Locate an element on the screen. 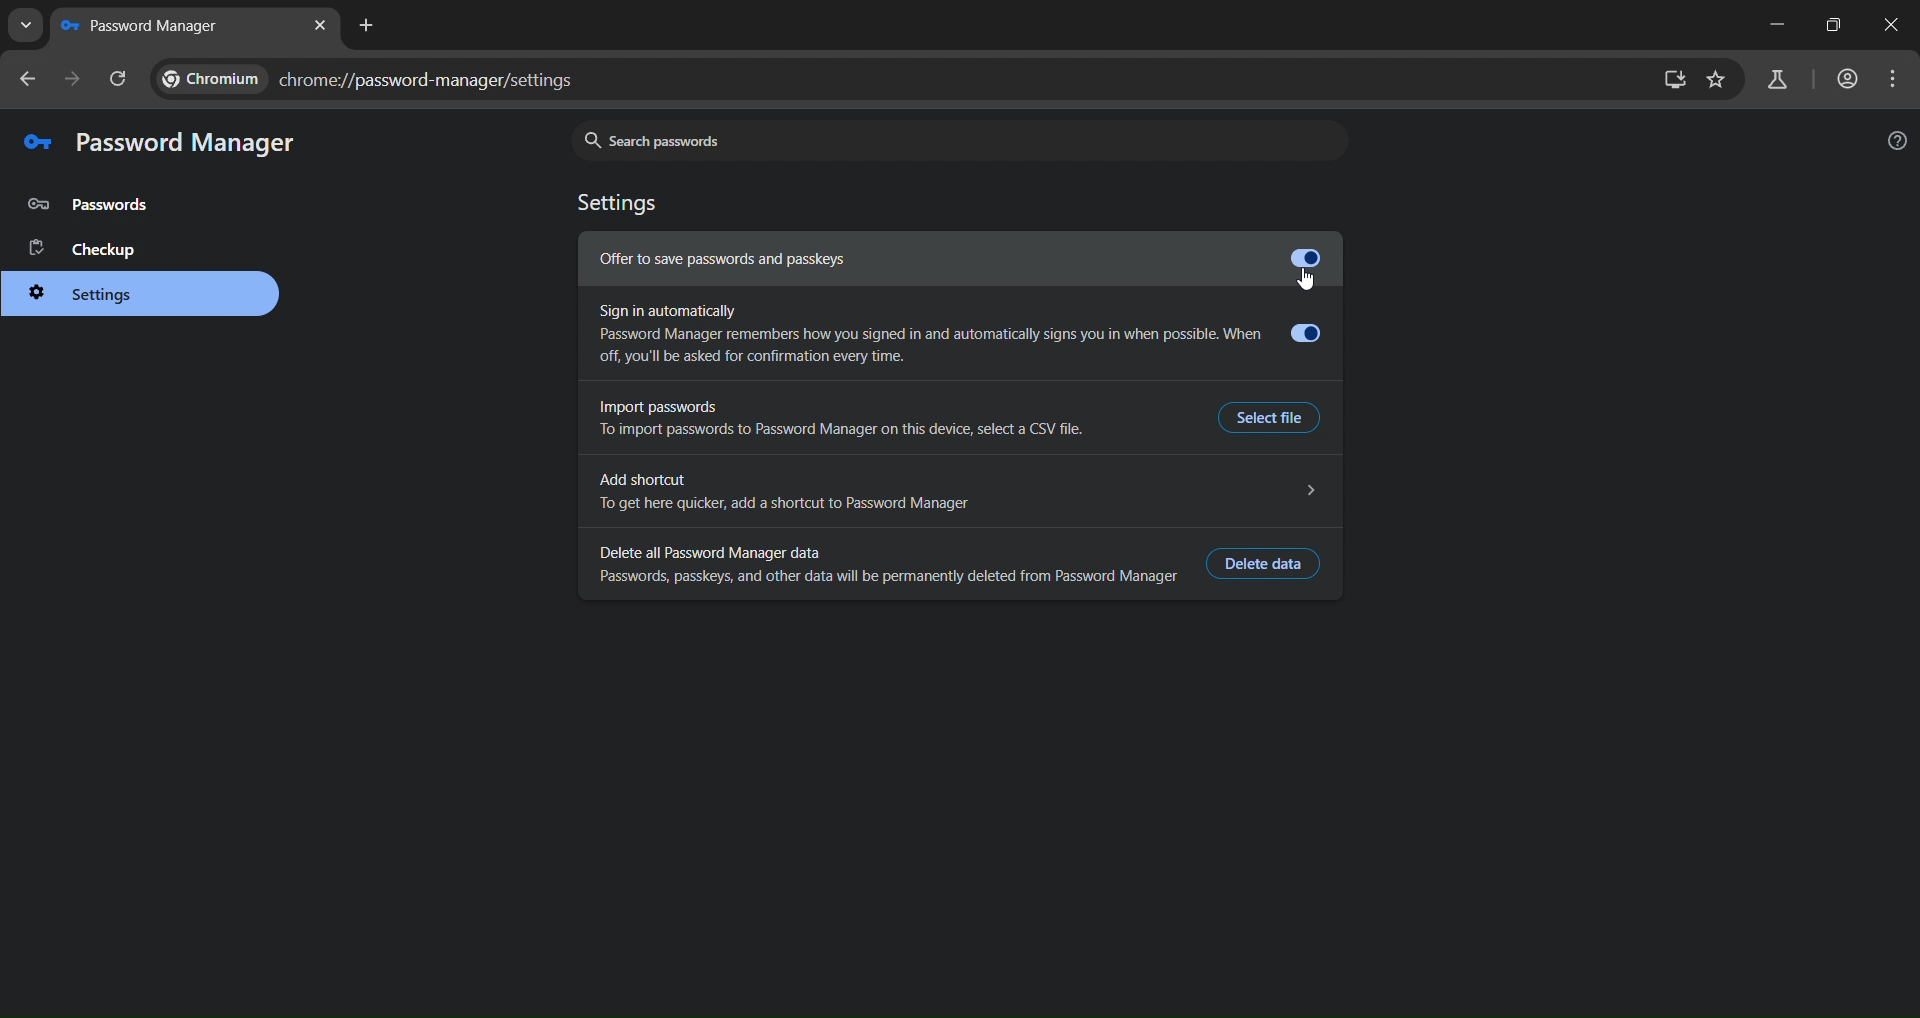  accounts is located at coordinates (1849, 78).